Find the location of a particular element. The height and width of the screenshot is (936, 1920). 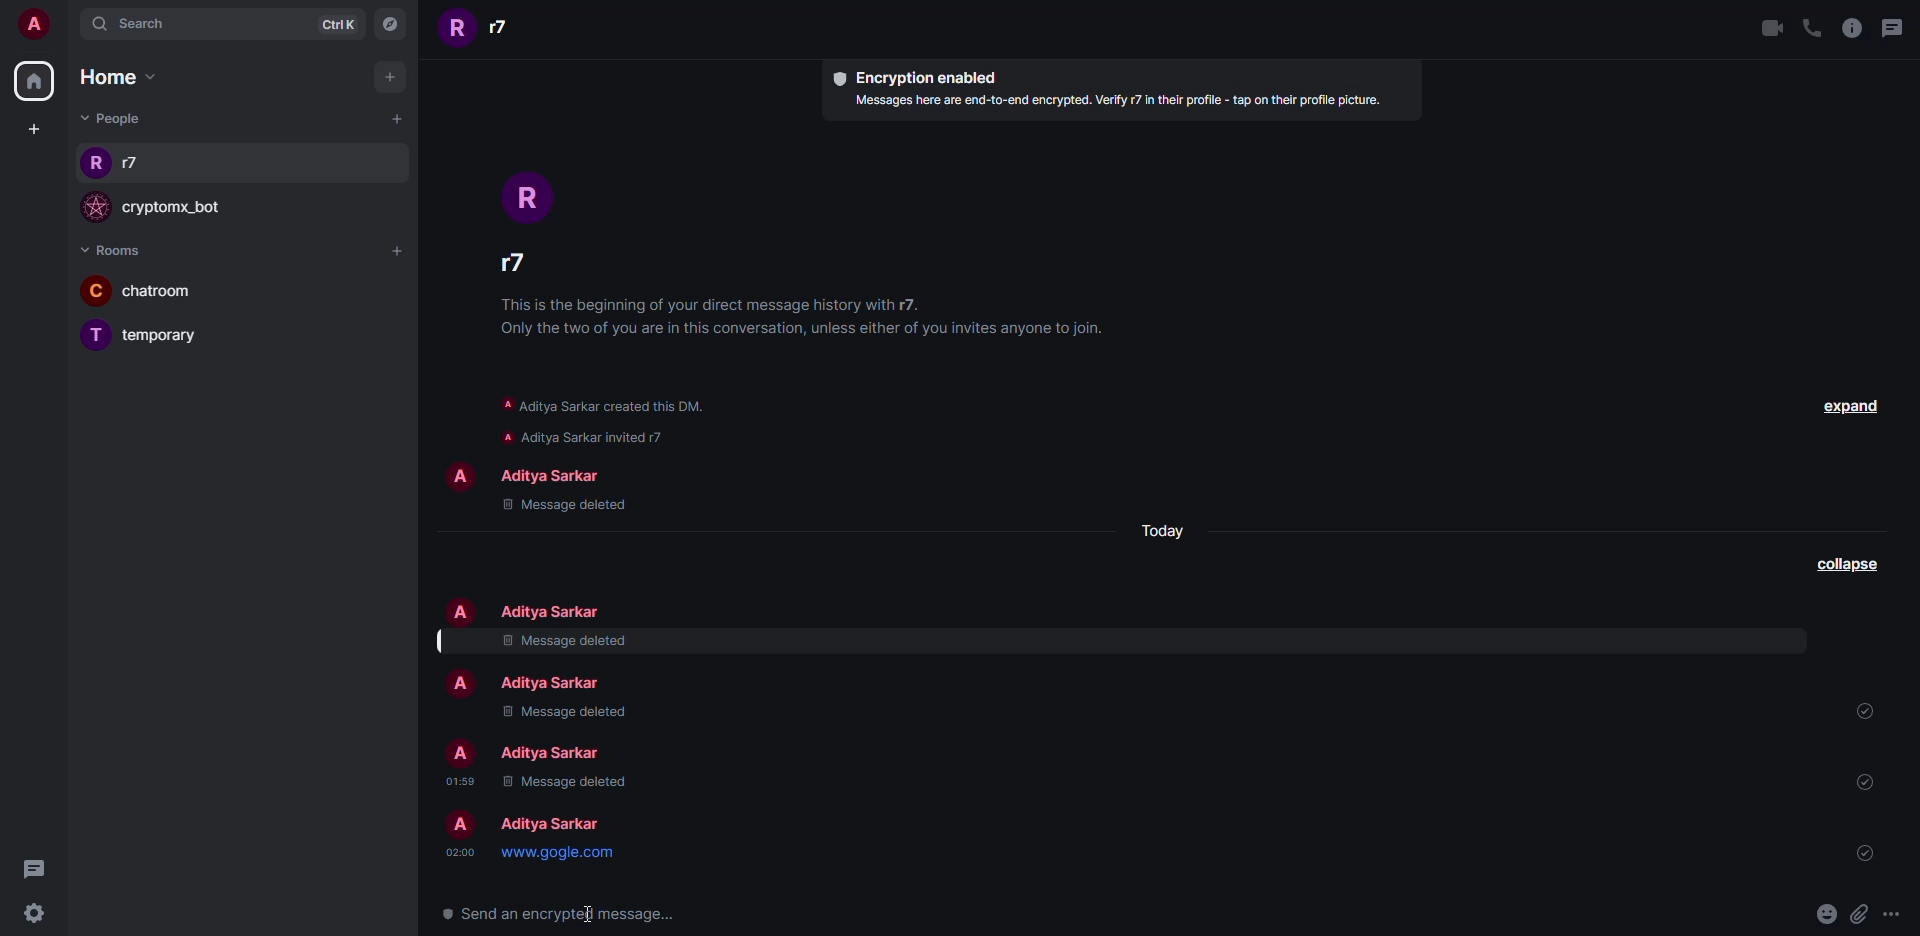

room is located at coordinates (168, 337).